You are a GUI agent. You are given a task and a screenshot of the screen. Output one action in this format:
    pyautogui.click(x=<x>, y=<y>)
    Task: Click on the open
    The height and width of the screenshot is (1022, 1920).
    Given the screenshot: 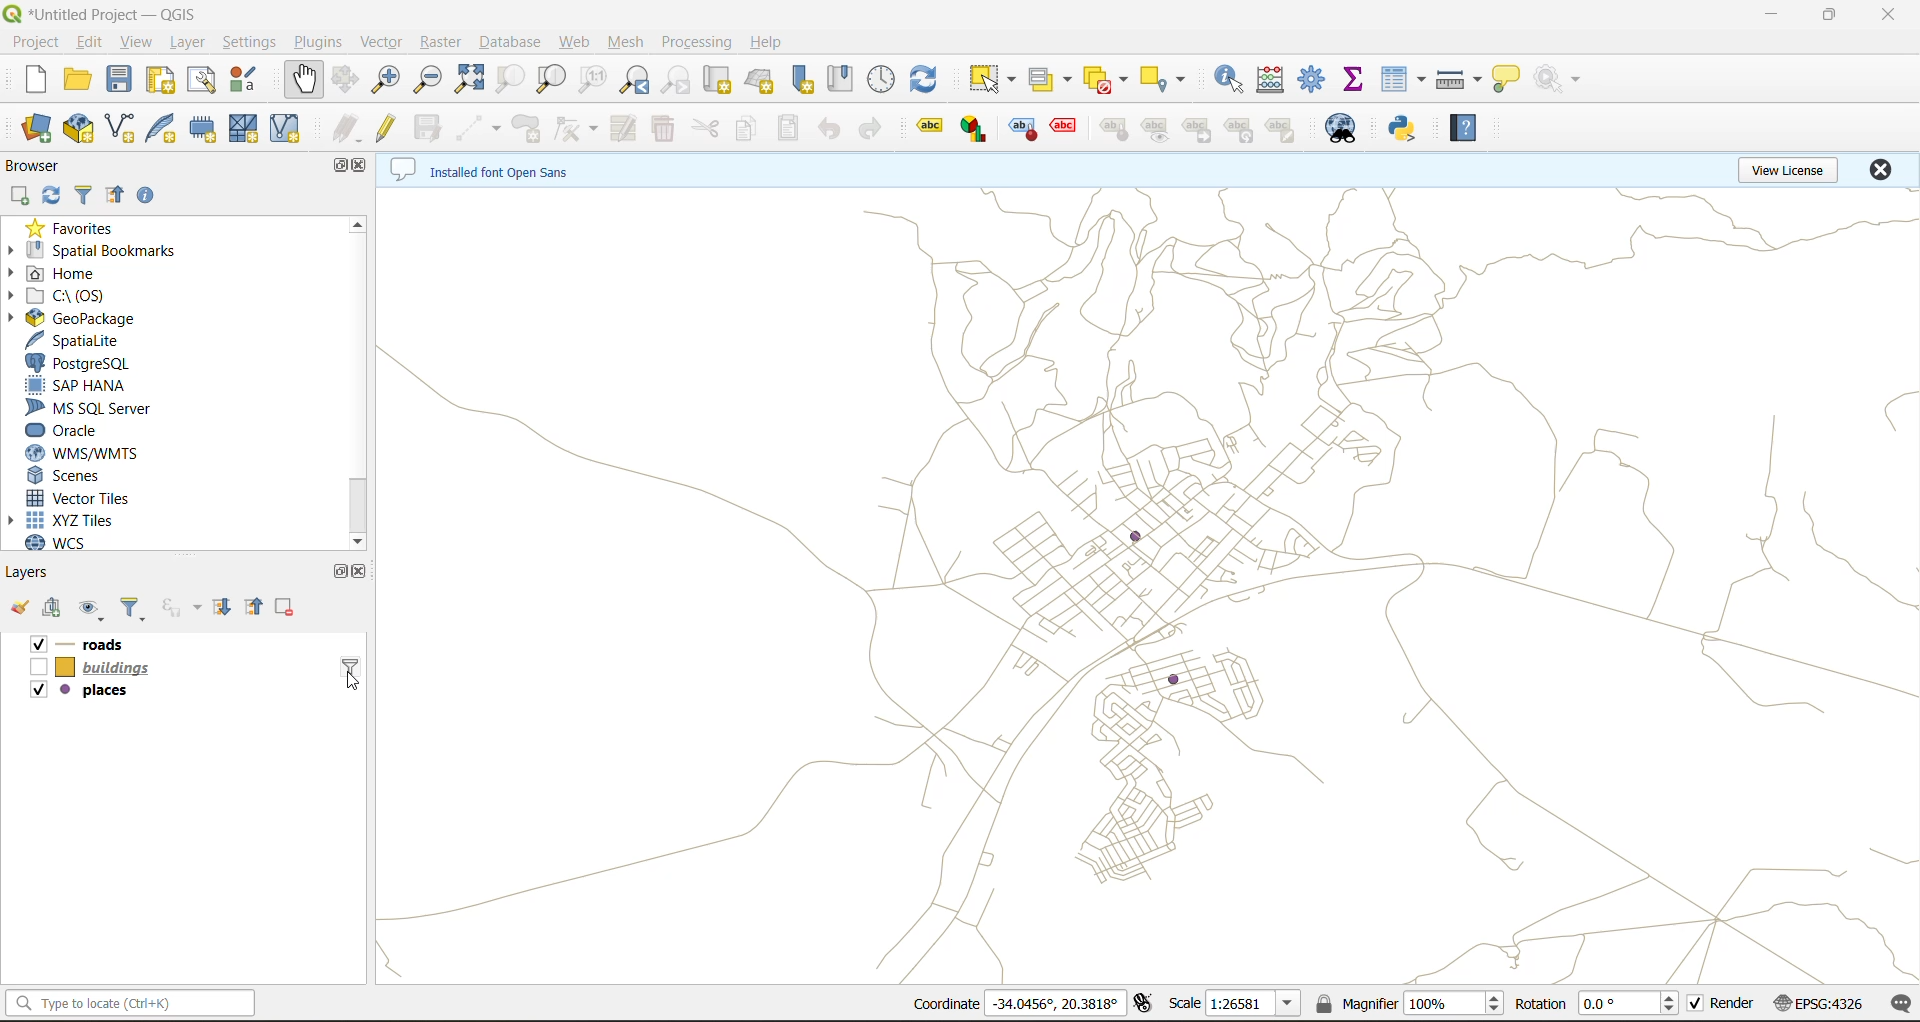 What is the action you would take?
    pyautogui.click(x=22, y=605)
    